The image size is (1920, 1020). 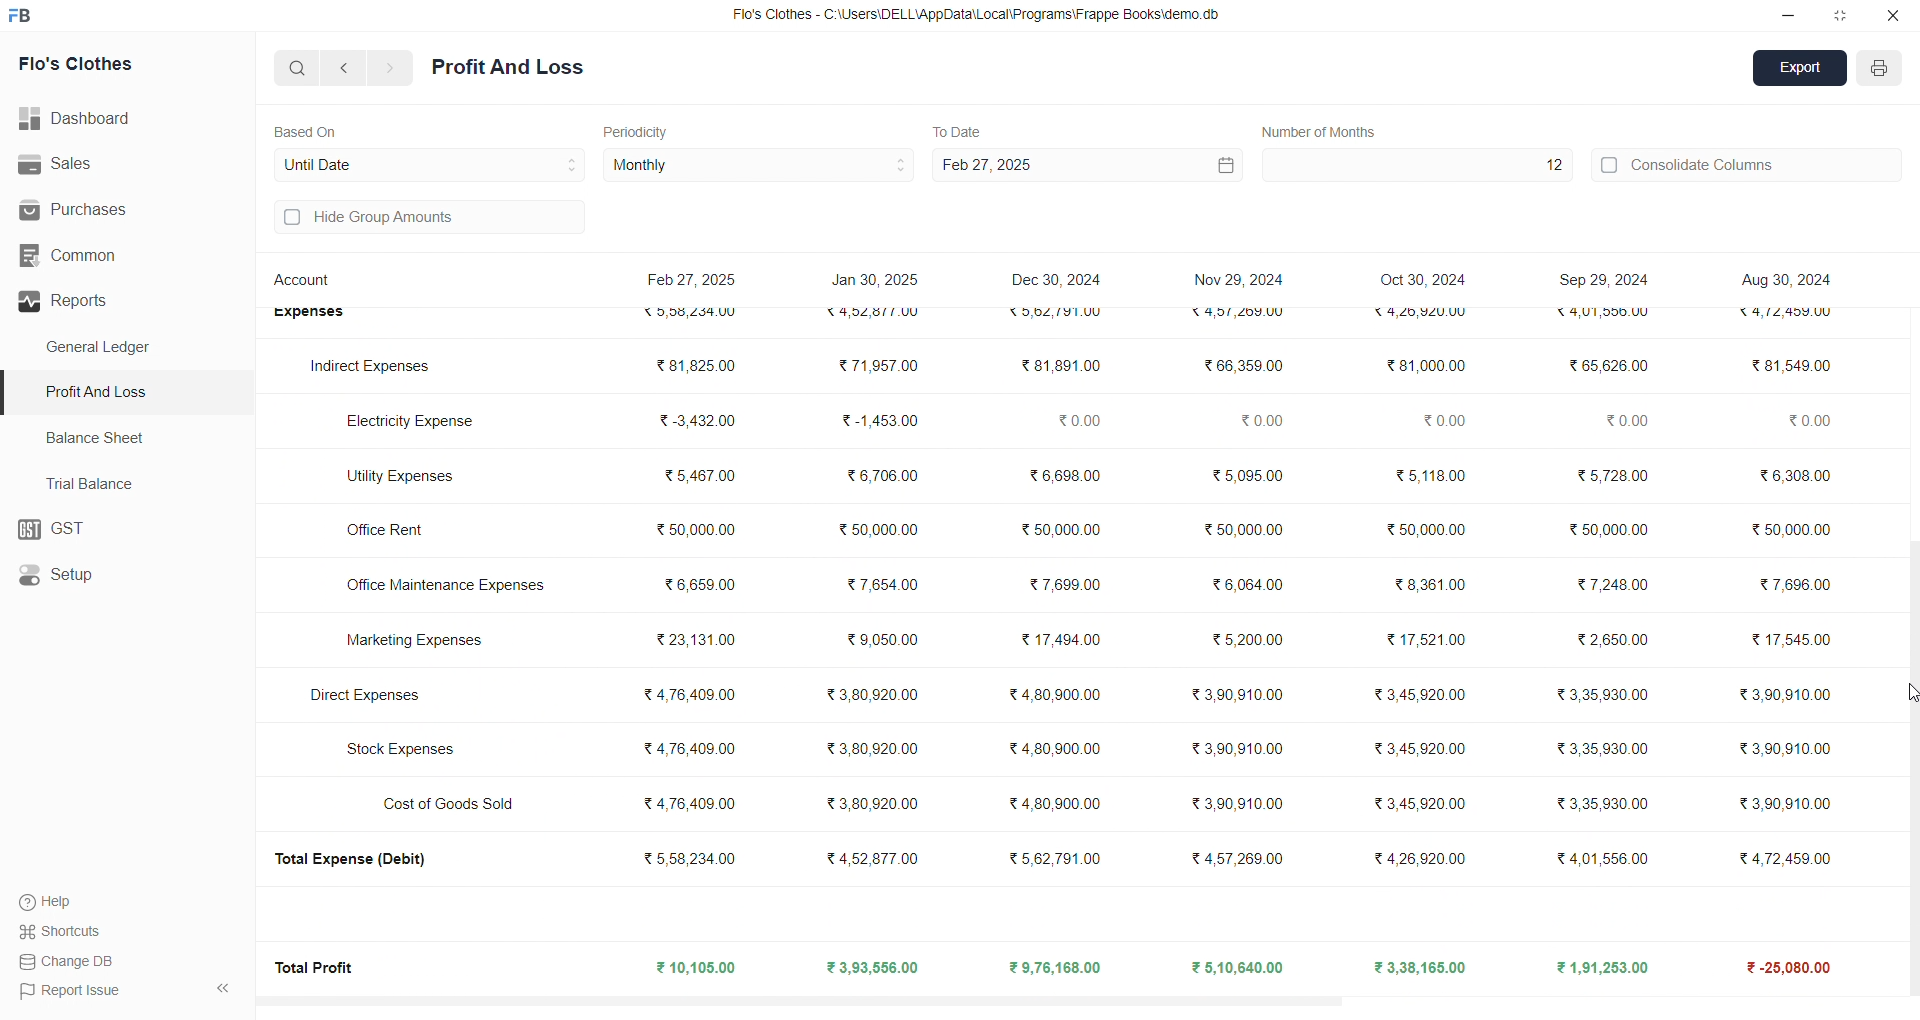 I want to click on Electricity Expense, so click(x=414, y=418).